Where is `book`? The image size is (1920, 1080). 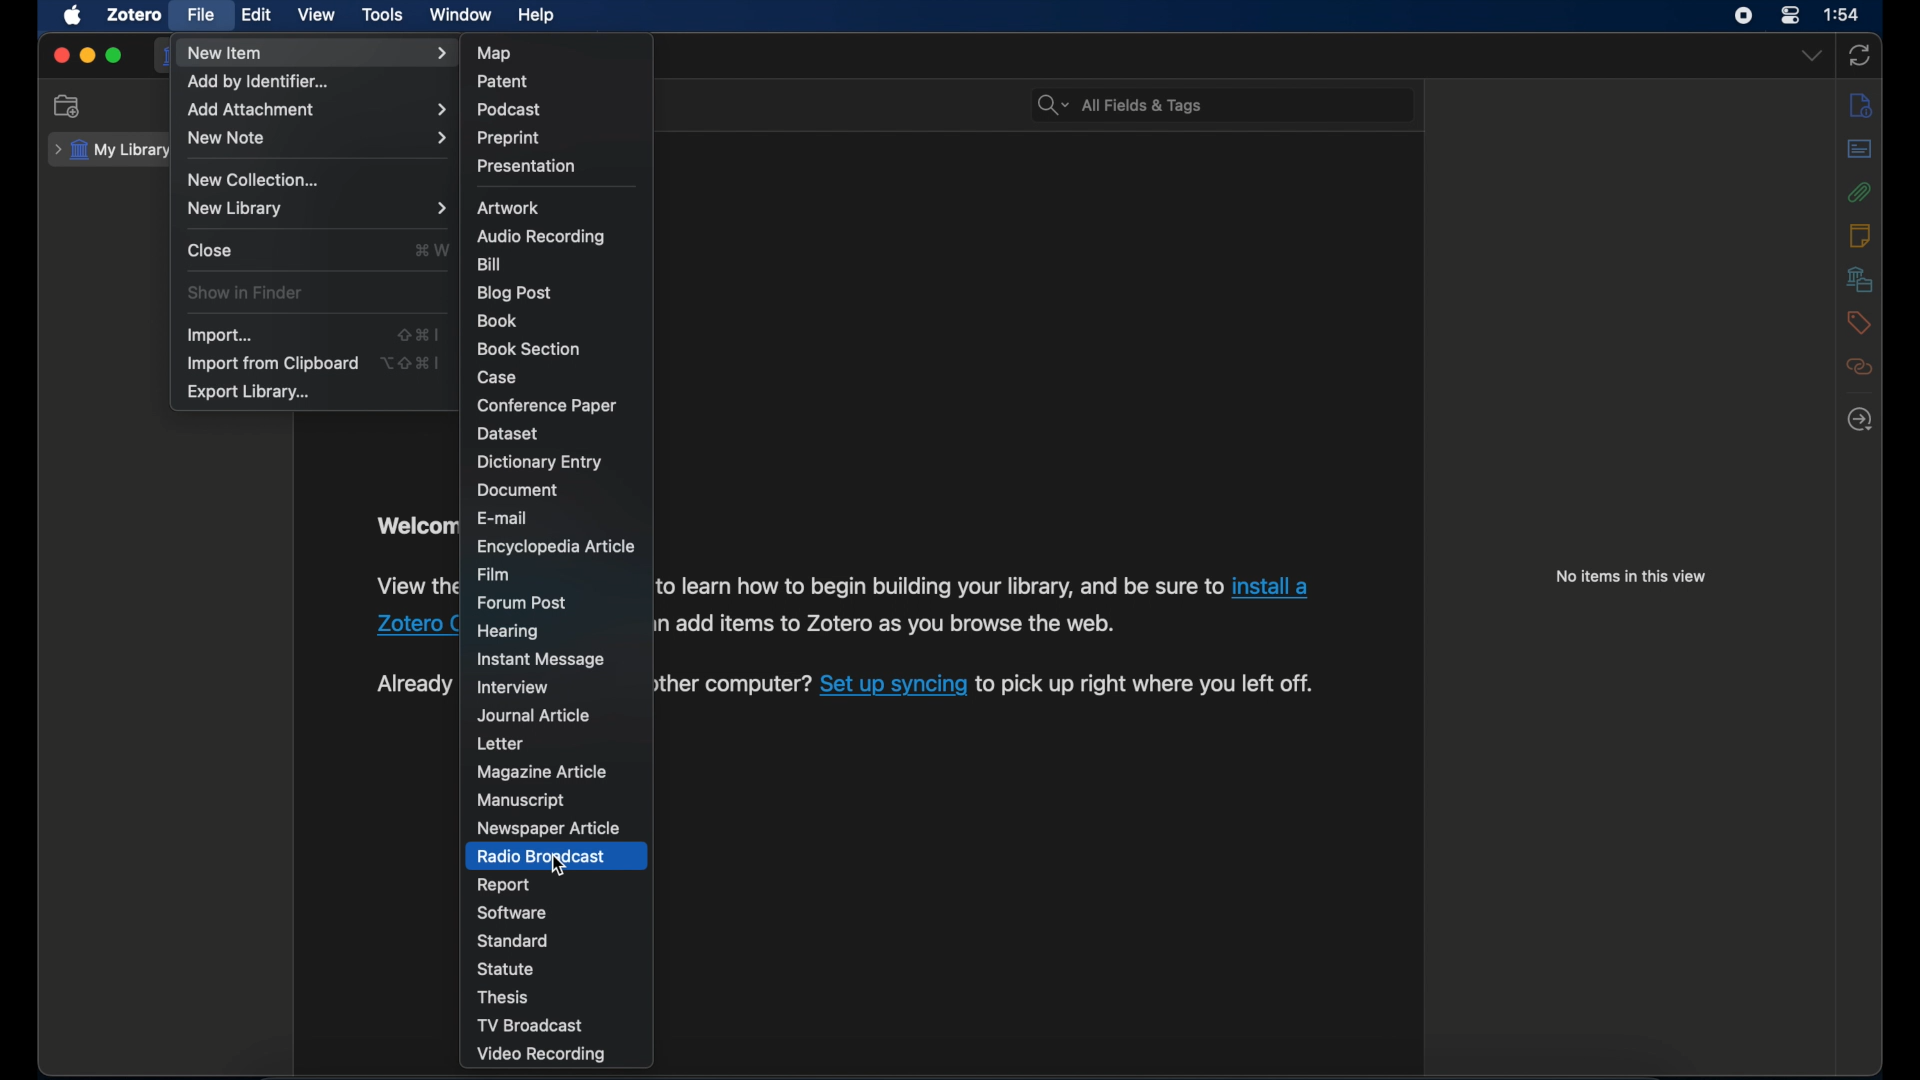 book is located at coordinates (498, 320).